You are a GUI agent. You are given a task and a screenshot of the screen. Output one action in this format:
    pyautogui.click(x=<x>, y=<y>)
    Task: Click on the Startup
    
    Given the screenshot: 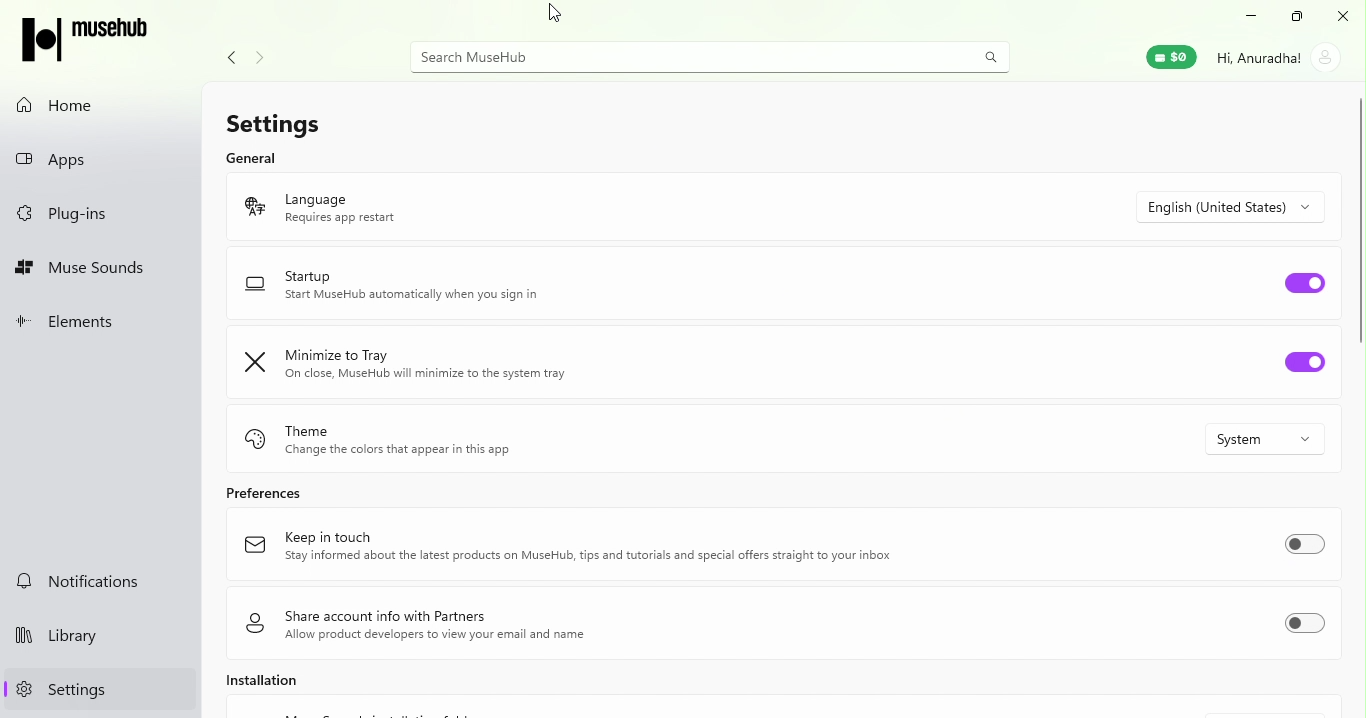 What is the action you would take?
    pyautogui.click(x=501, y=284)
    